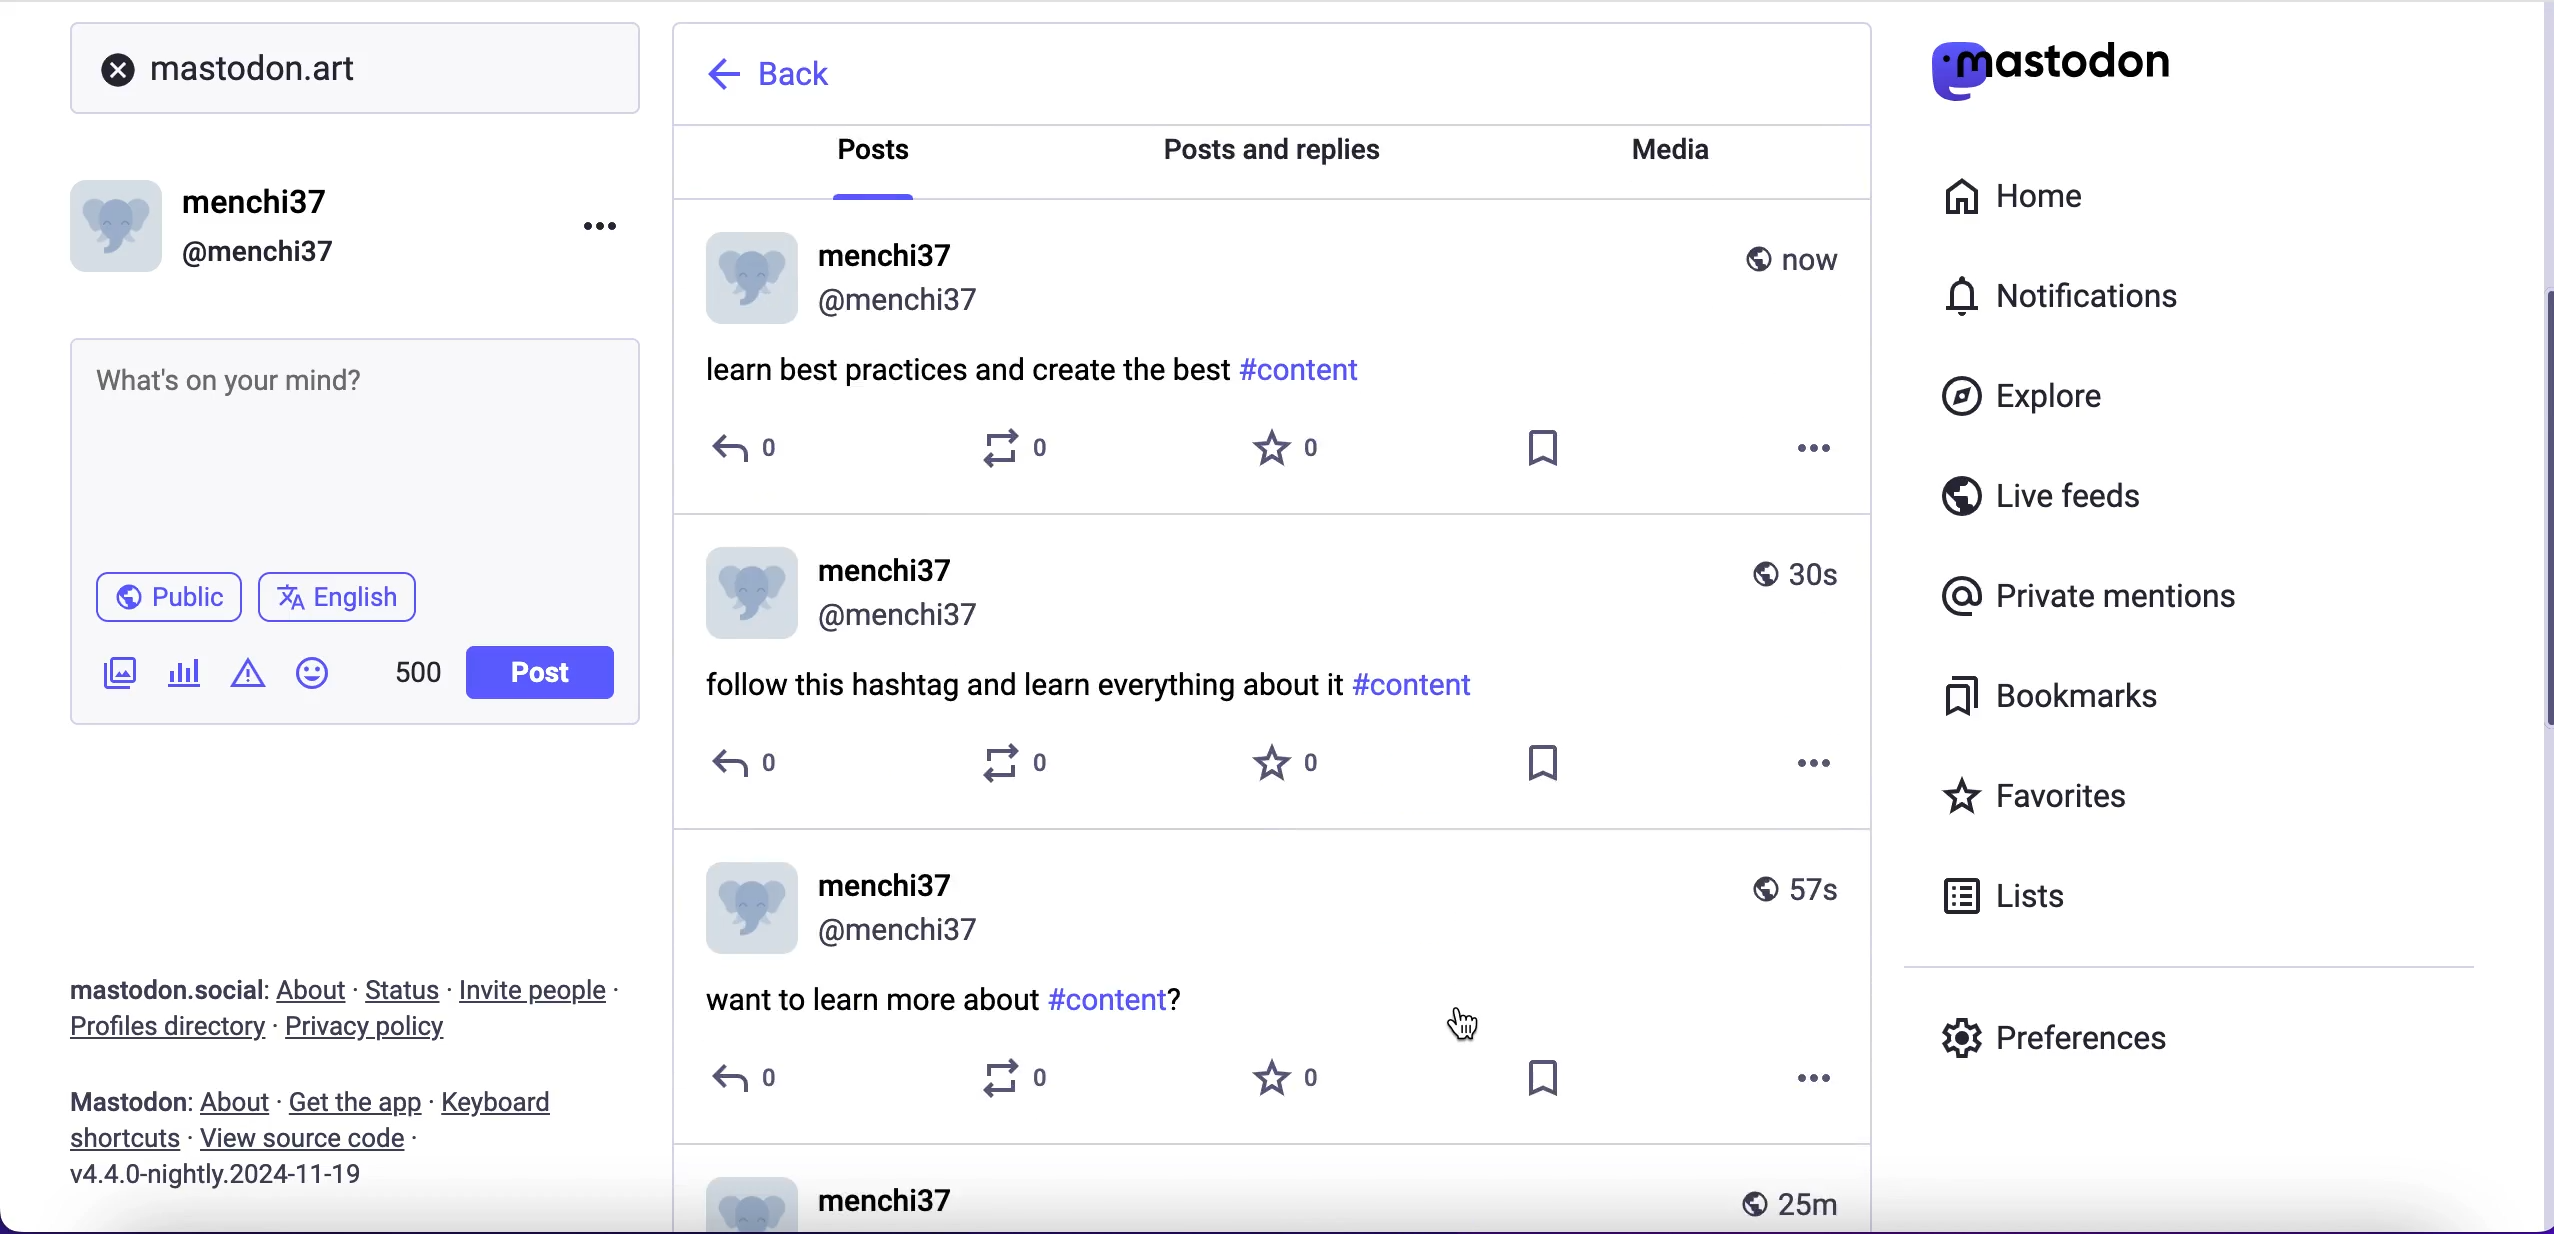  What do you see at coordinates (902, 277) in the screenshot?
I see `user` at bounding box center [902, 277].